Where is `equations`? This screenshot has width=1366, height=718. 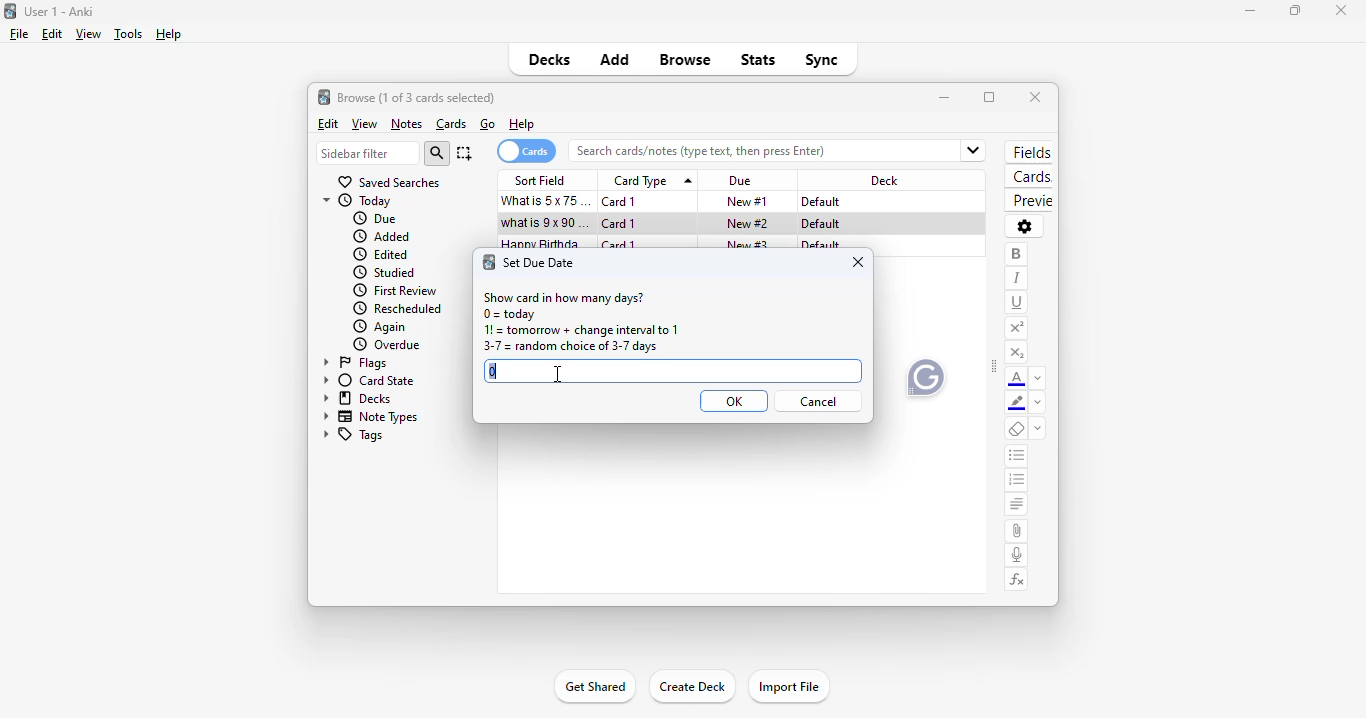 equations is located at coordinates (1018, 581).